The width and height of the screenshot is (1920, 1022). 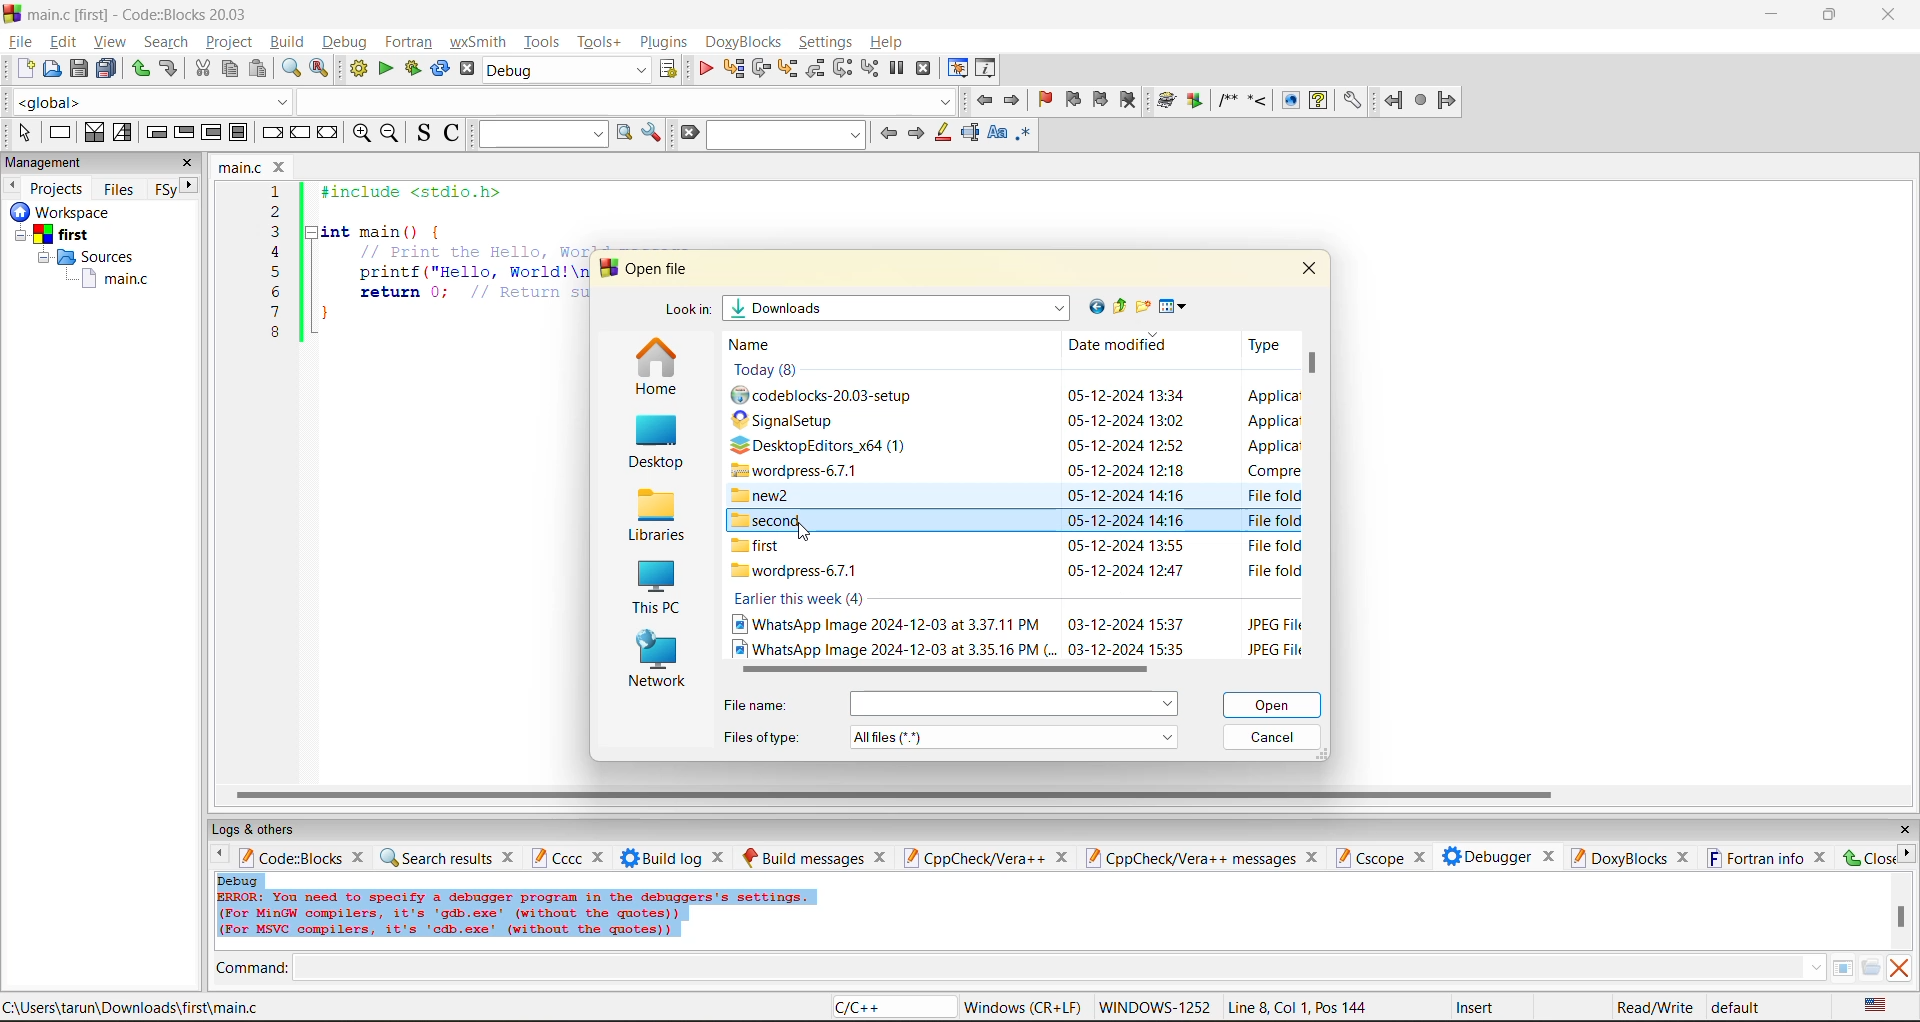 What do you see at coordinates (987, 69) in the screenshot?
I see `various info` at bounding box center [987, 69].